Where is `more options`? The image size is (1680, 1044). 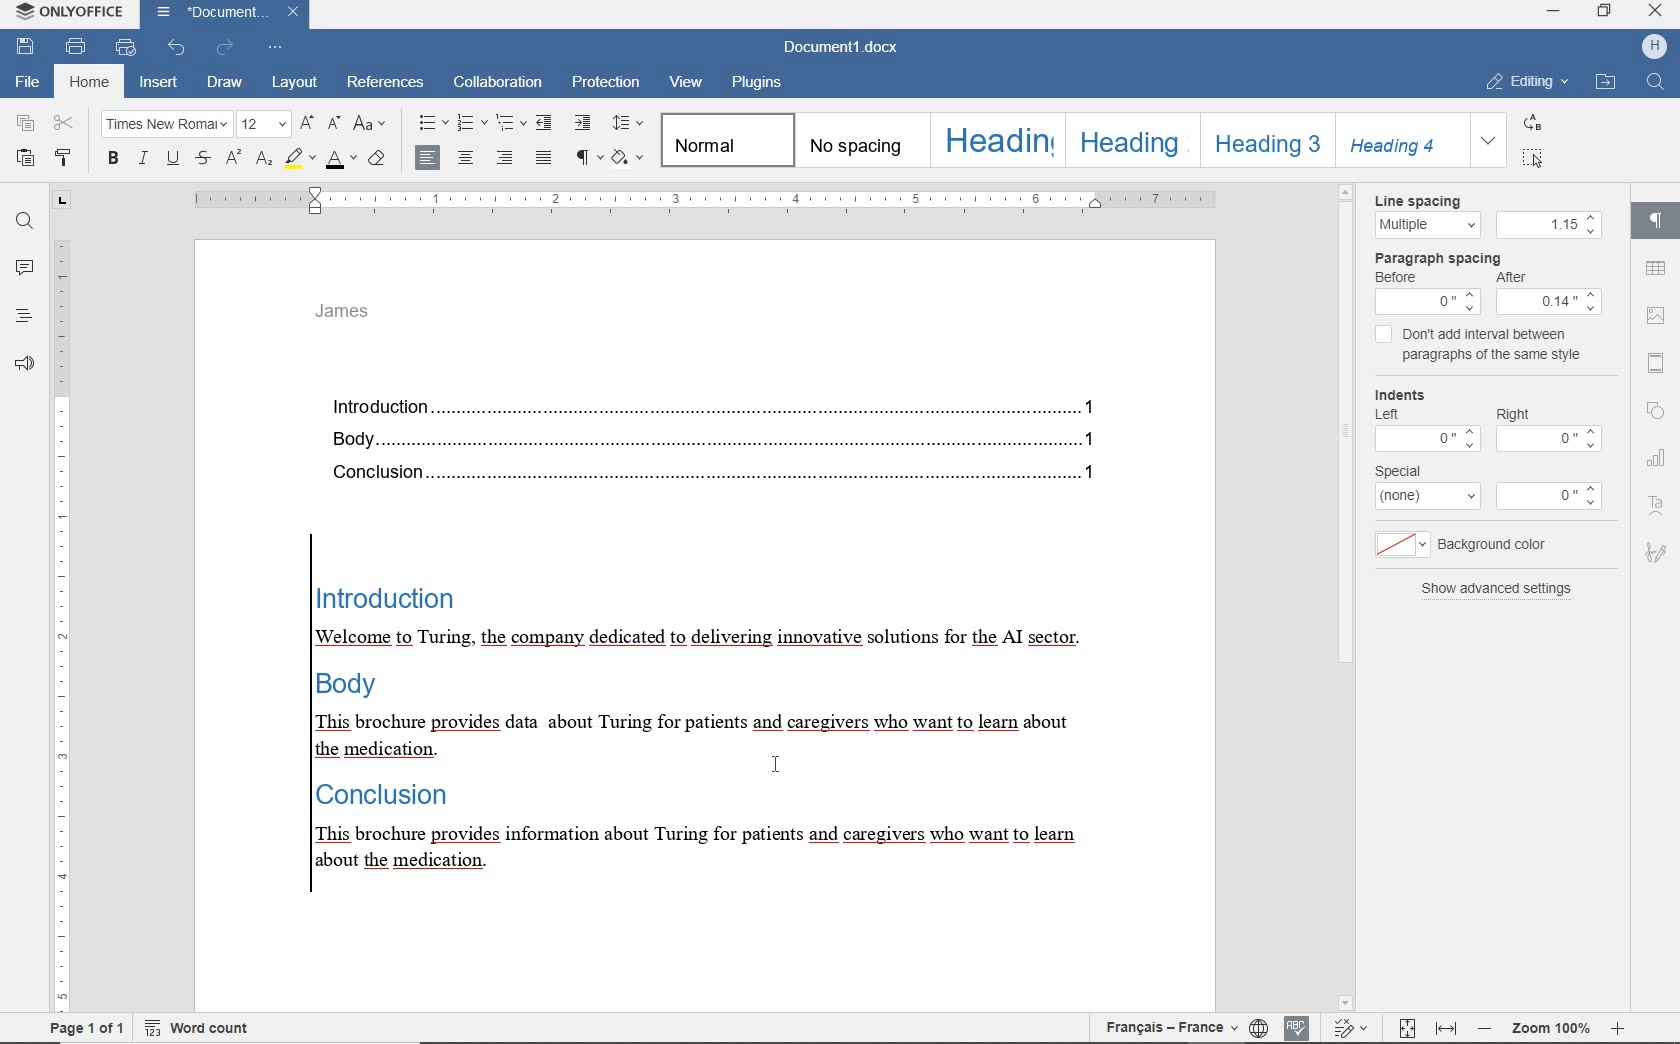
more options is located at coordinates (1559, 497).